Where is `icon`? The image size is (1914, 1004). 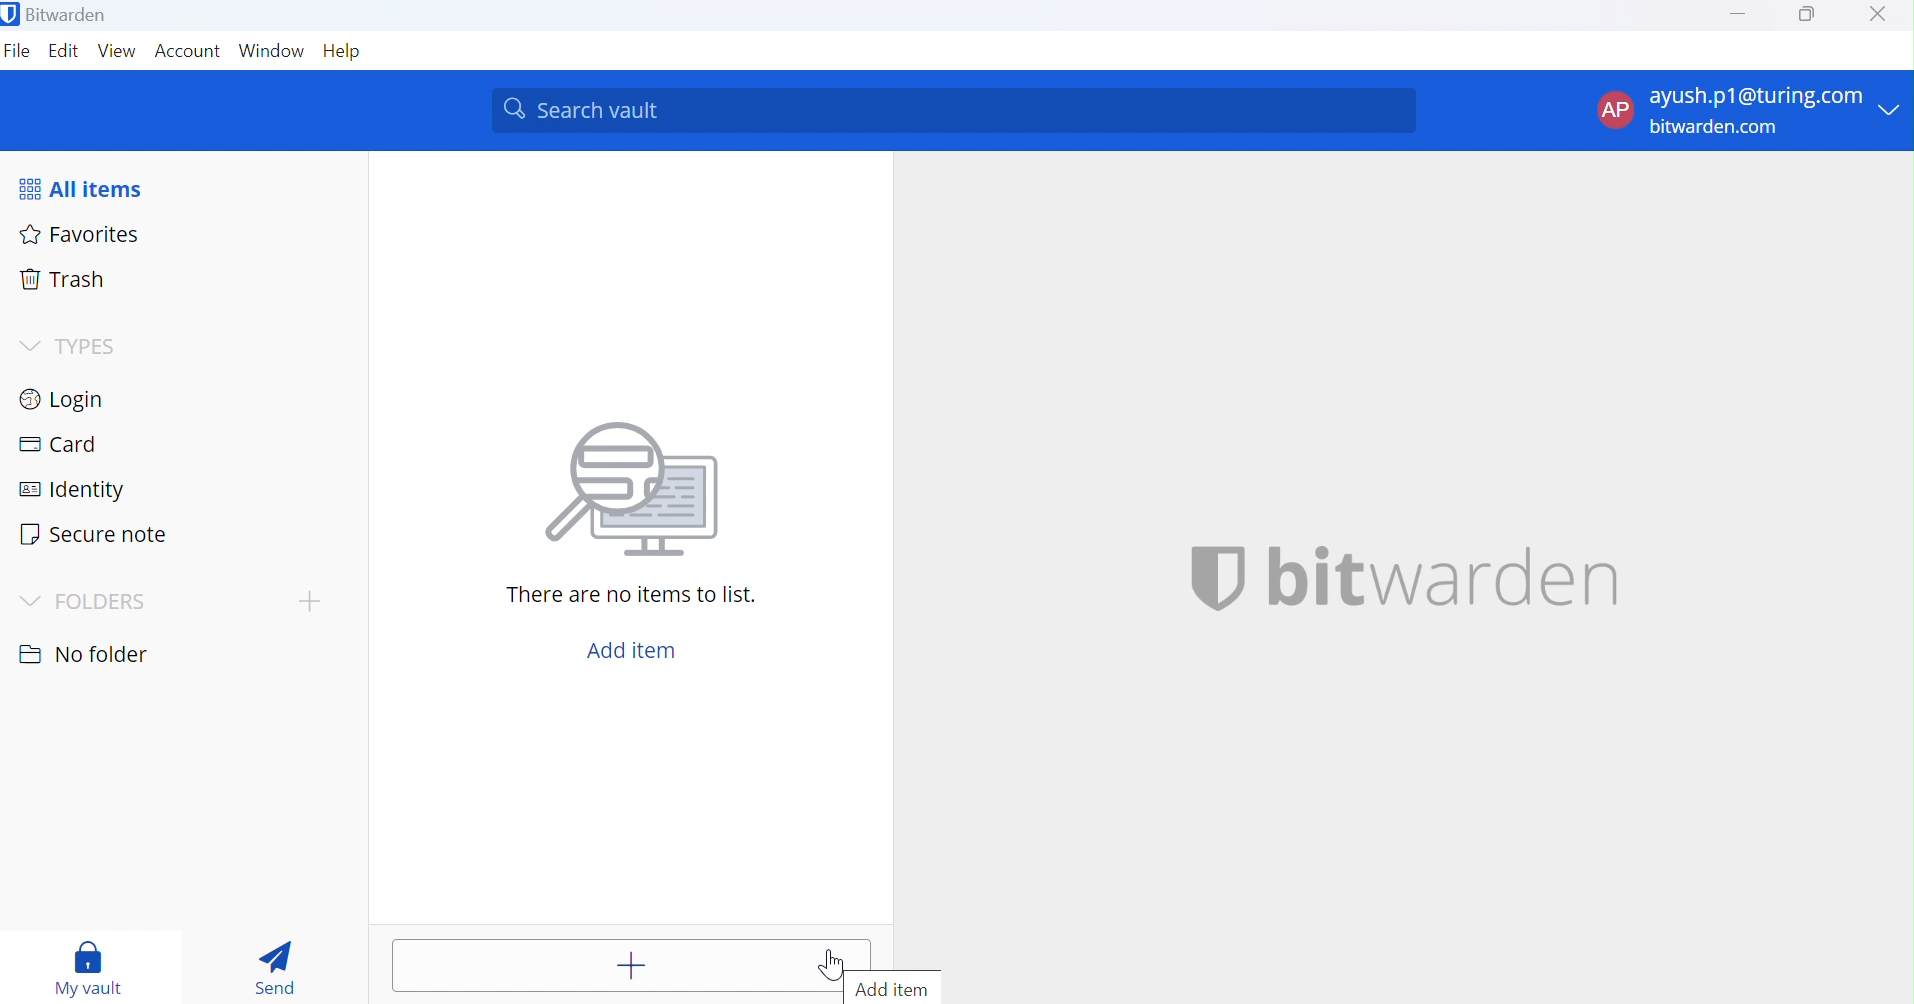
icon is located at coordinates (642, 496).